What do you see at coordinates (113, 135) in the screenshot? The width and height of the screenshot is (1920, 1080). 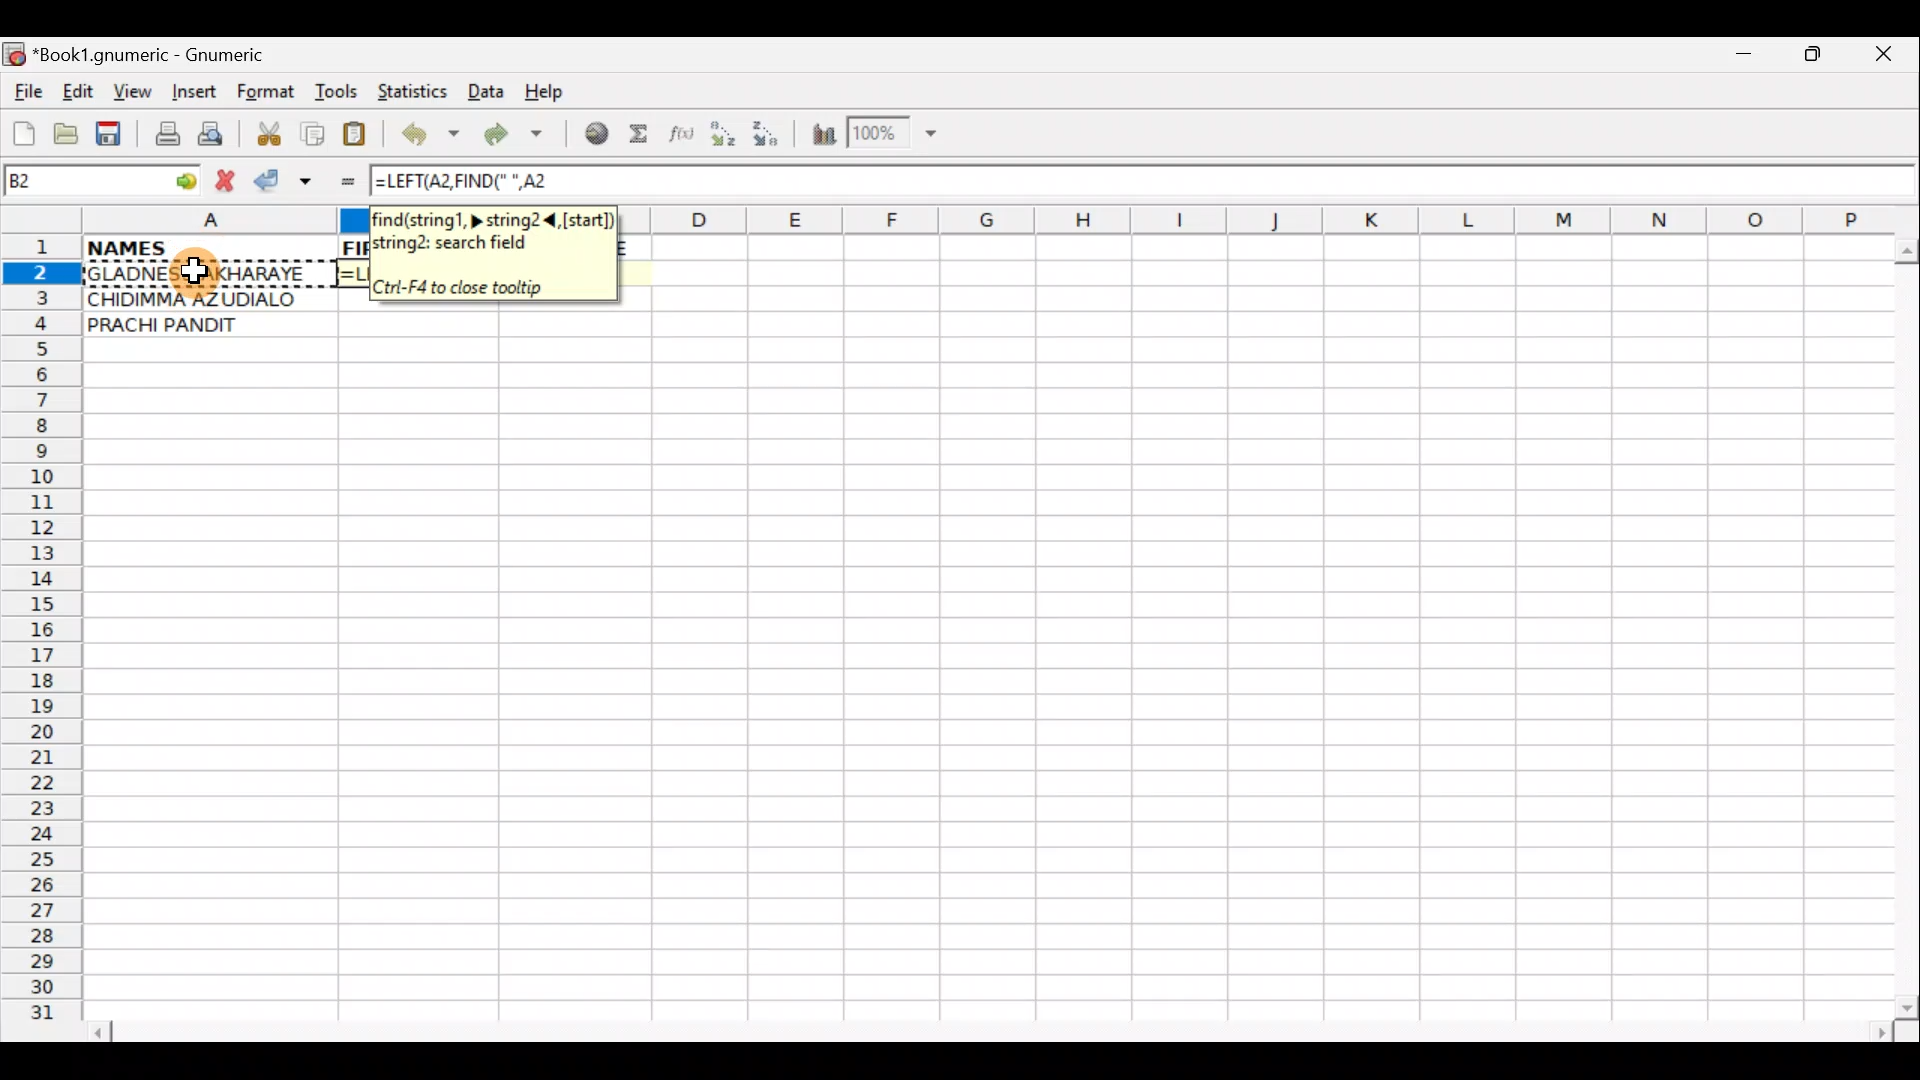 I see `Save current workbook` at bounding box center [113, 135].